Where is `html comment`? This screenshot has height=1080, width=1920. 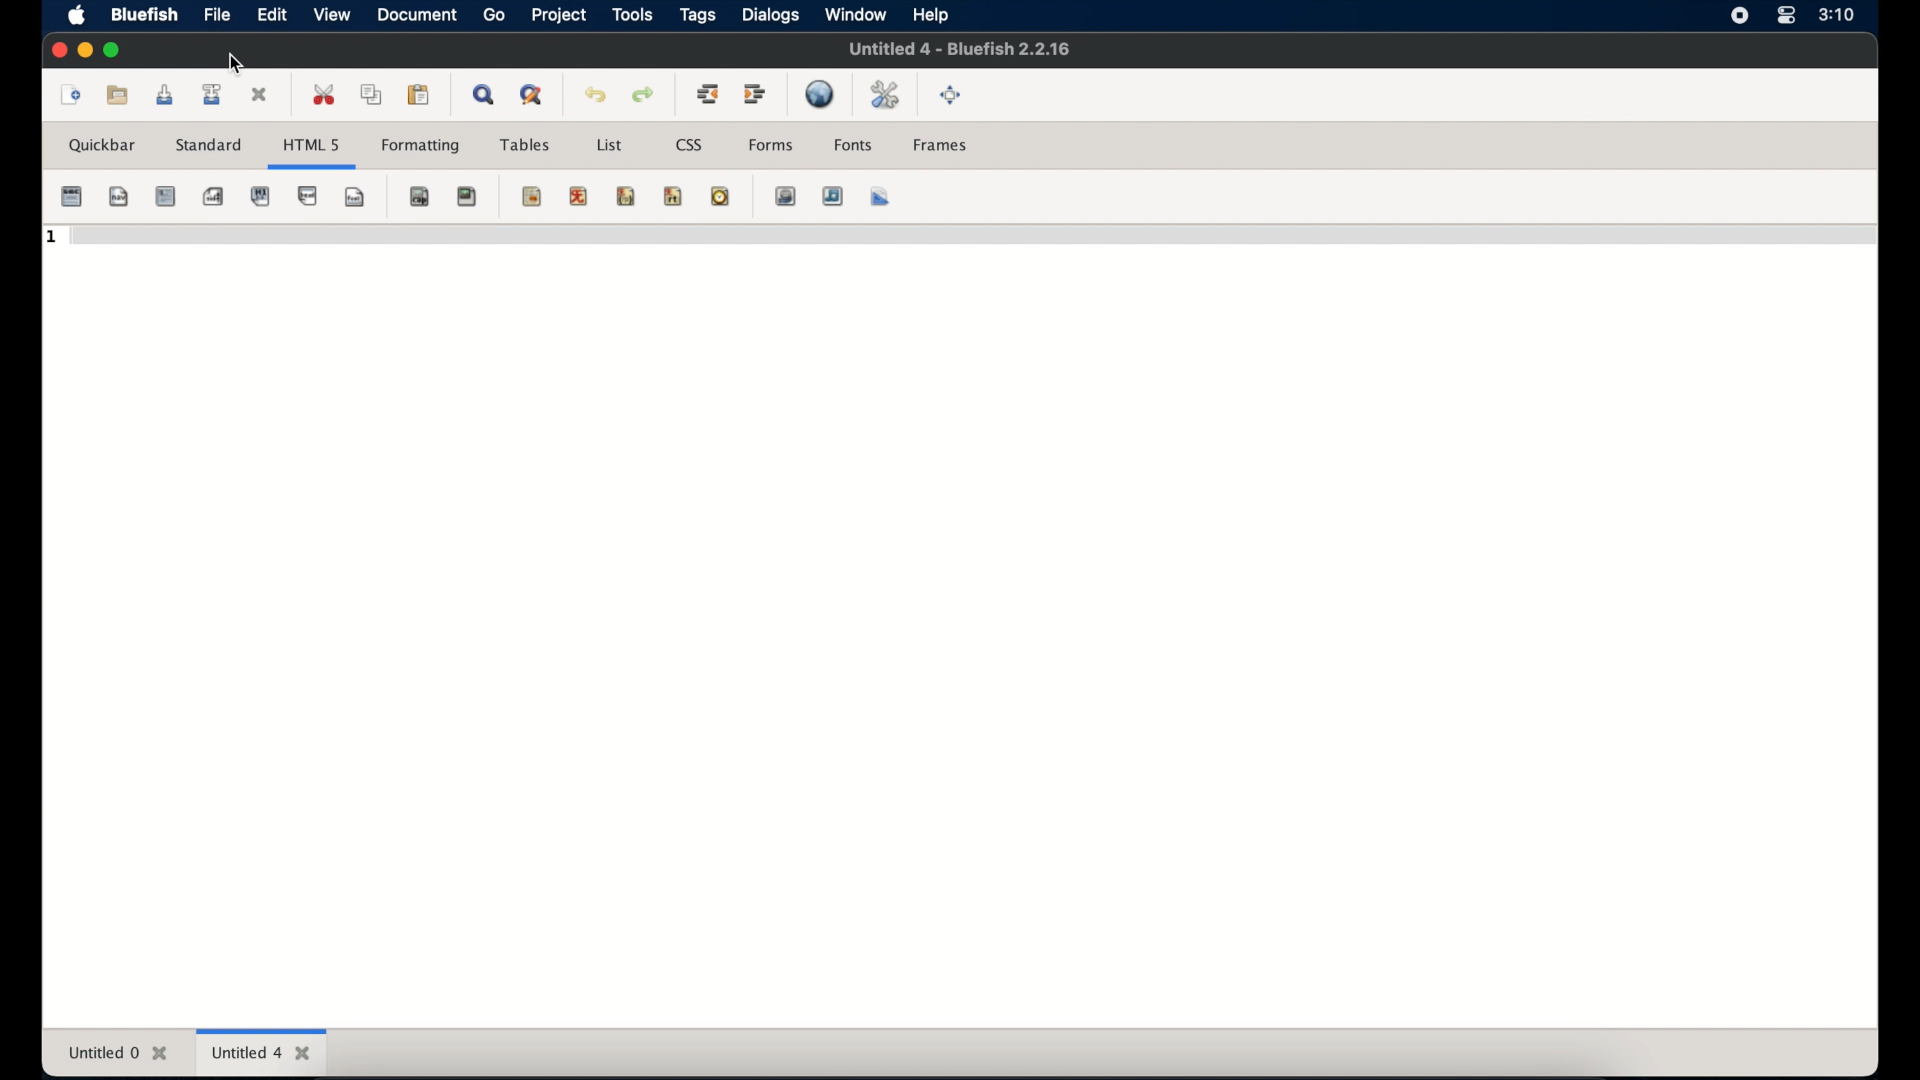
html comment is located at coordinates (672, 195).